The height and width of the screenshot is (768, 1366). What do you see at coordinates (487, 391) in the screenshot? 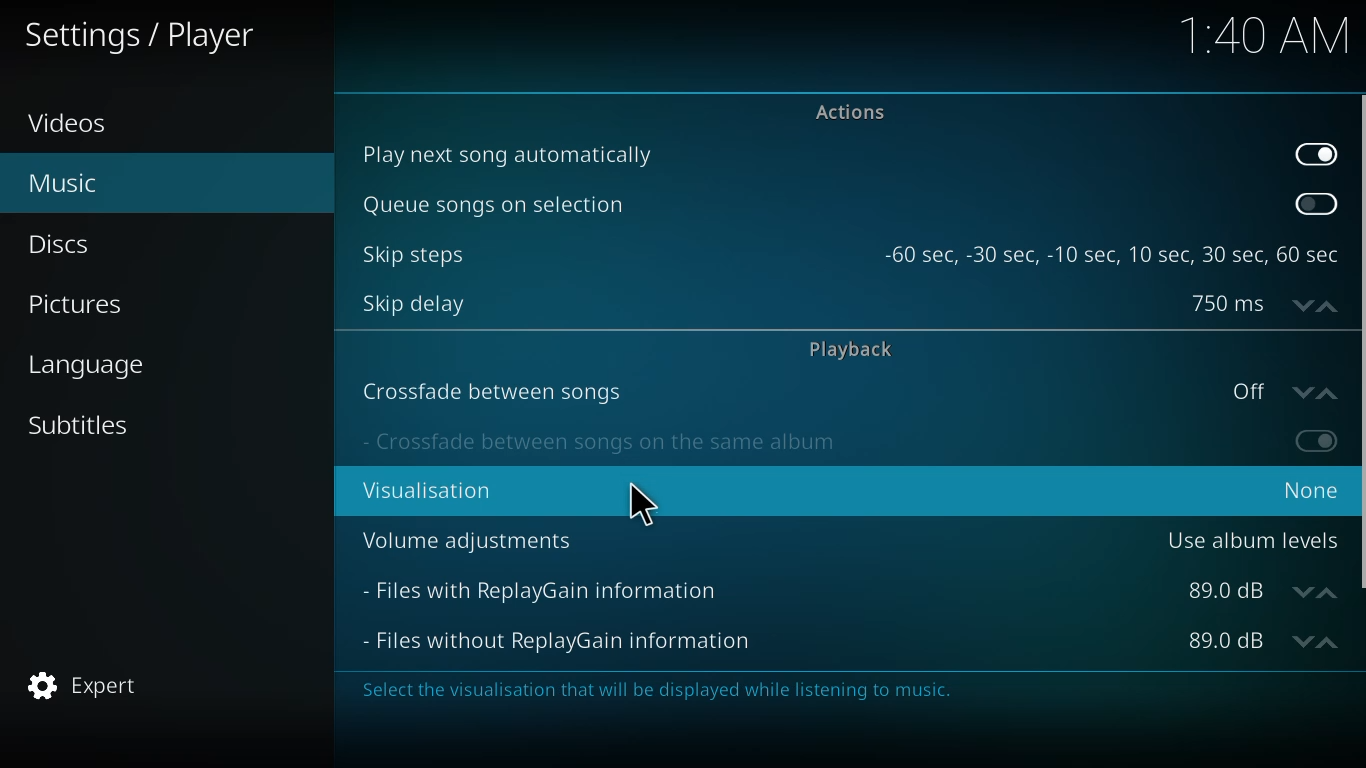
I see `crossfade between songs` at bounding box center [487, 391].